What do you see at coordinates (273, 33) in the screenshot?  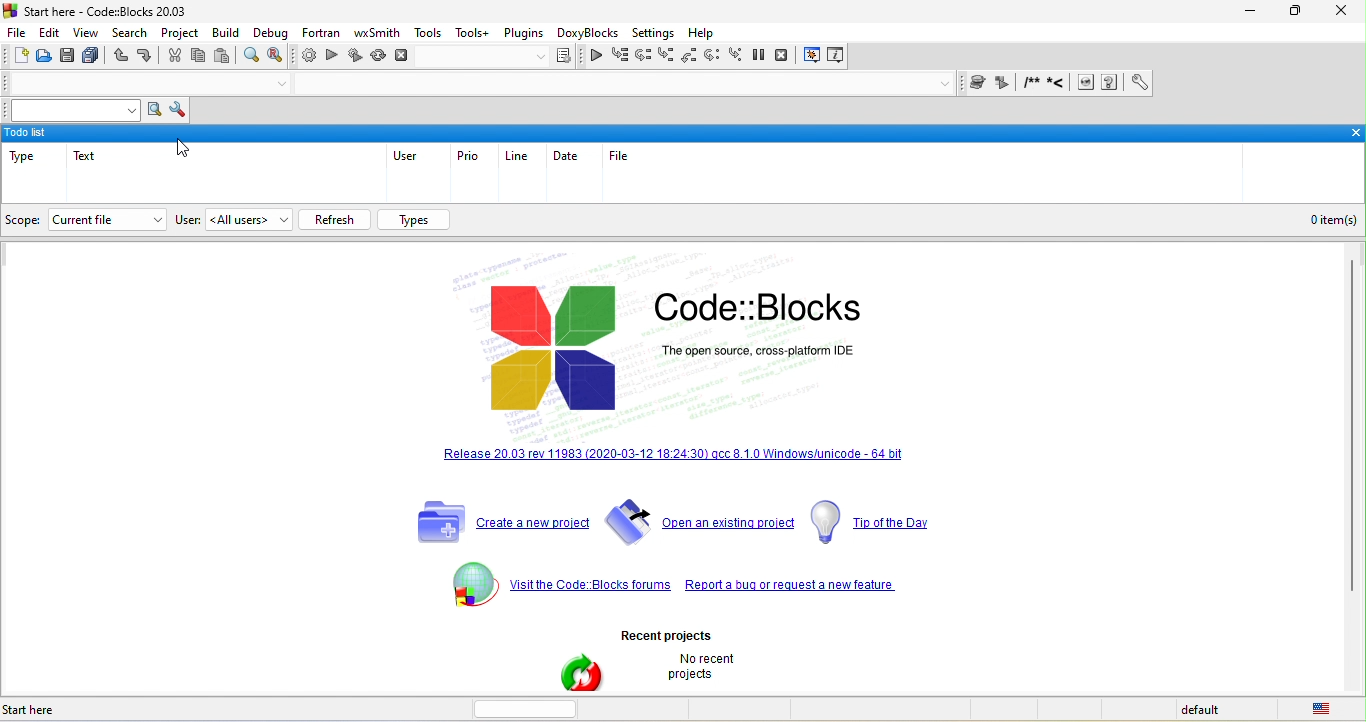 I see `debug` at bounding box center [273, 33].